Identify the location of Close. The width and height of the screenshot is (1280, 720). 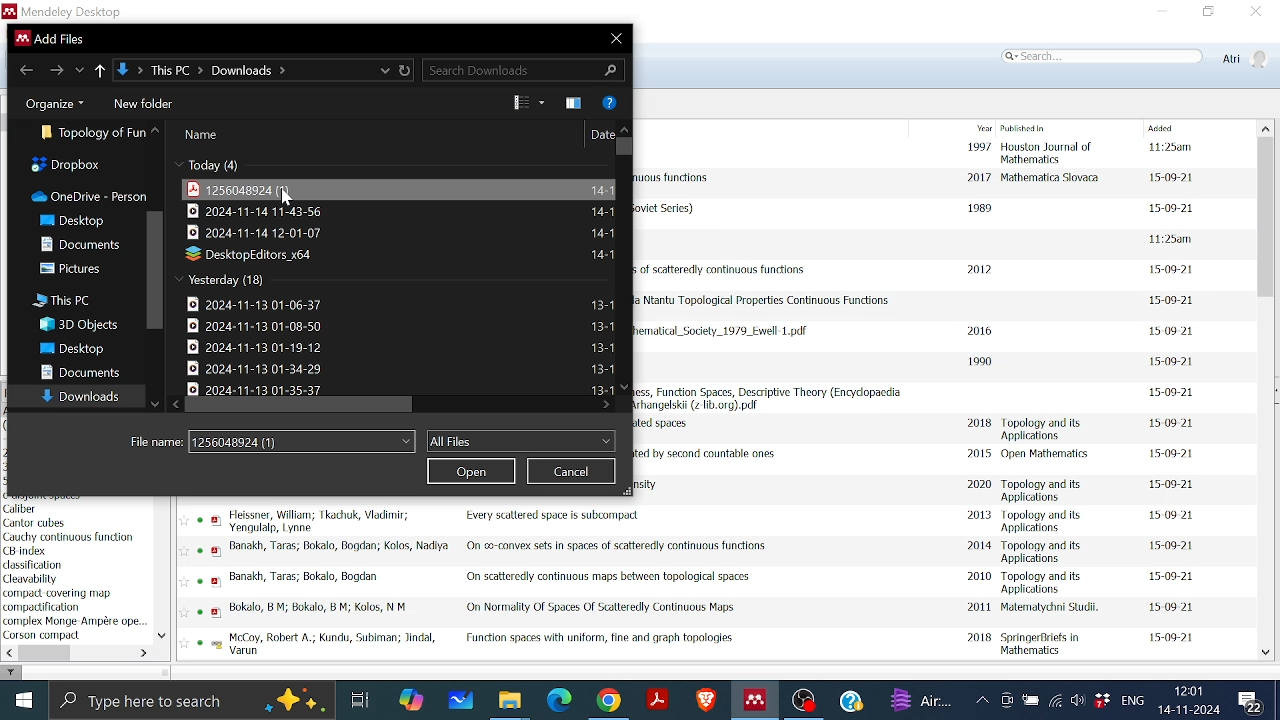
(617, 39).